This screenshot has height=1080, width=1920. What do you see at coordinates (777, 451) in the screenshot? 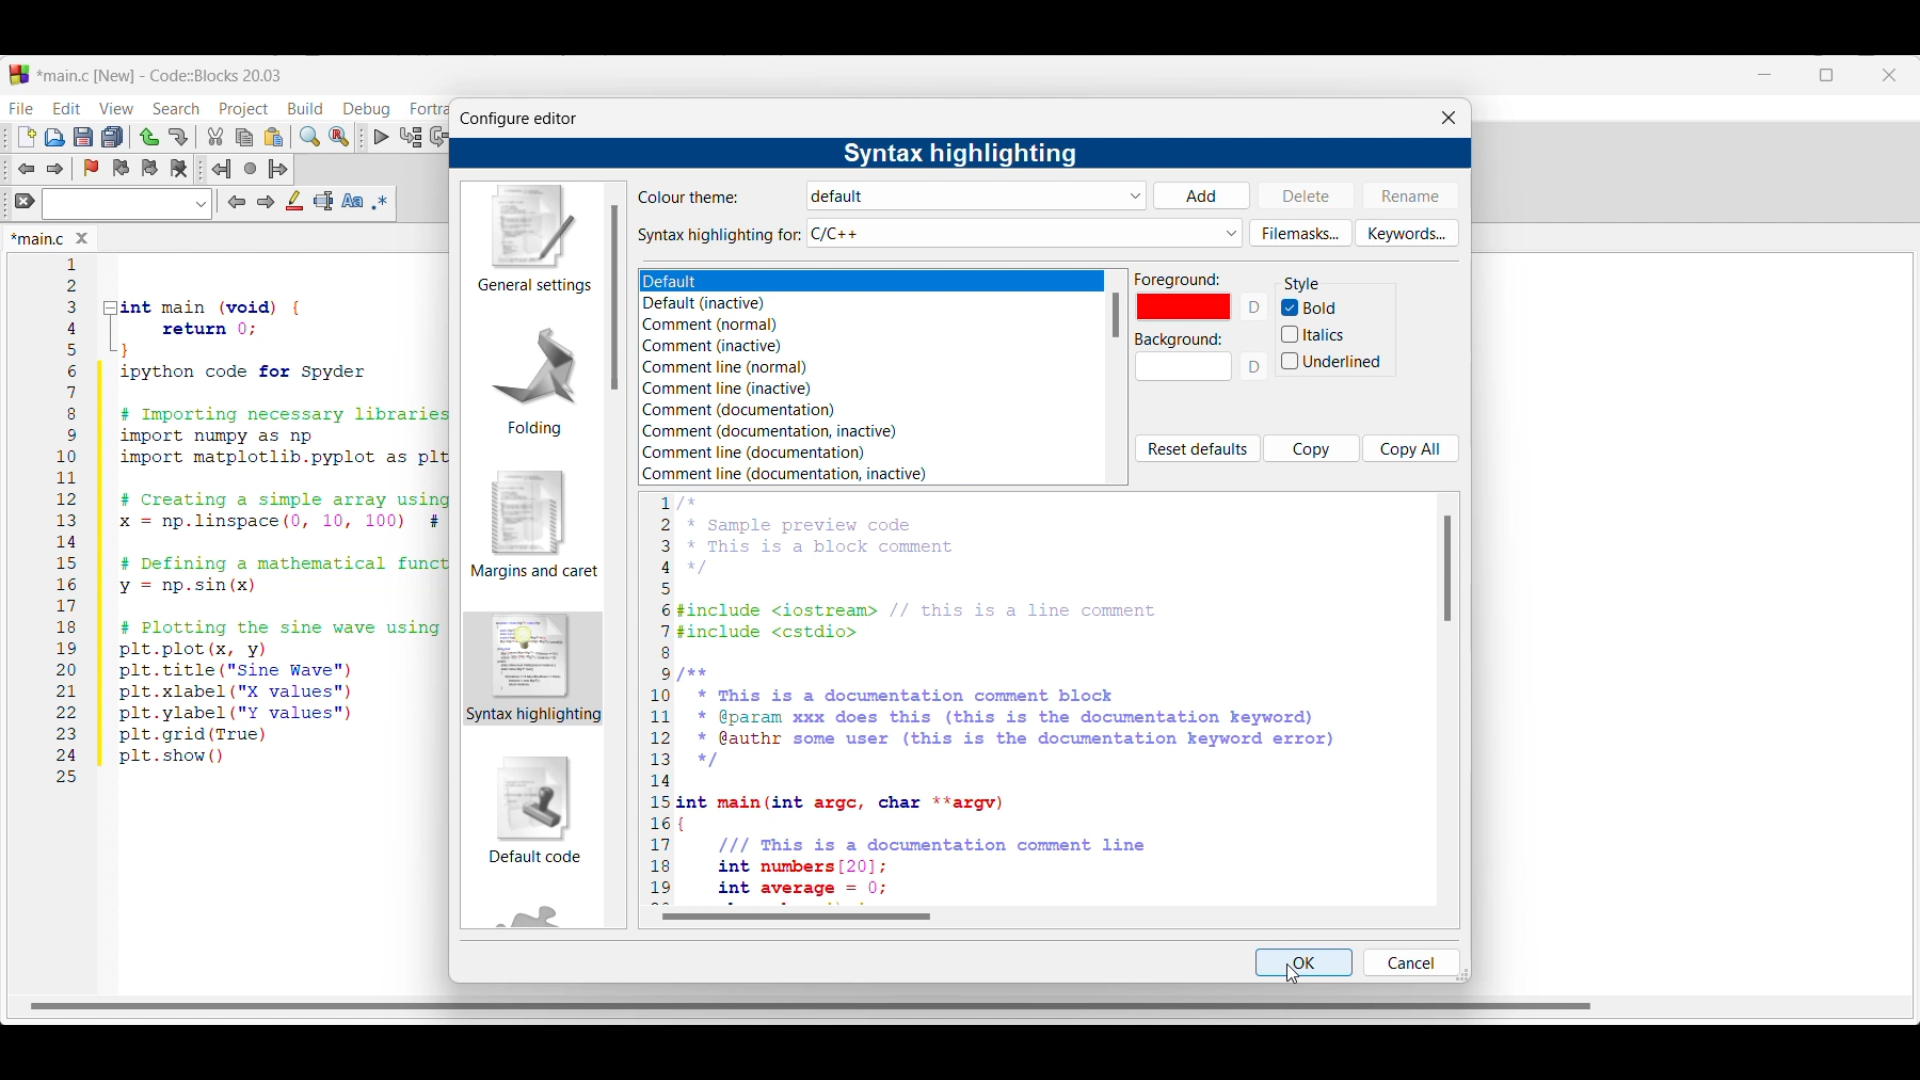
I see `Comment line (documentation)` at bounding box center [777, 451].